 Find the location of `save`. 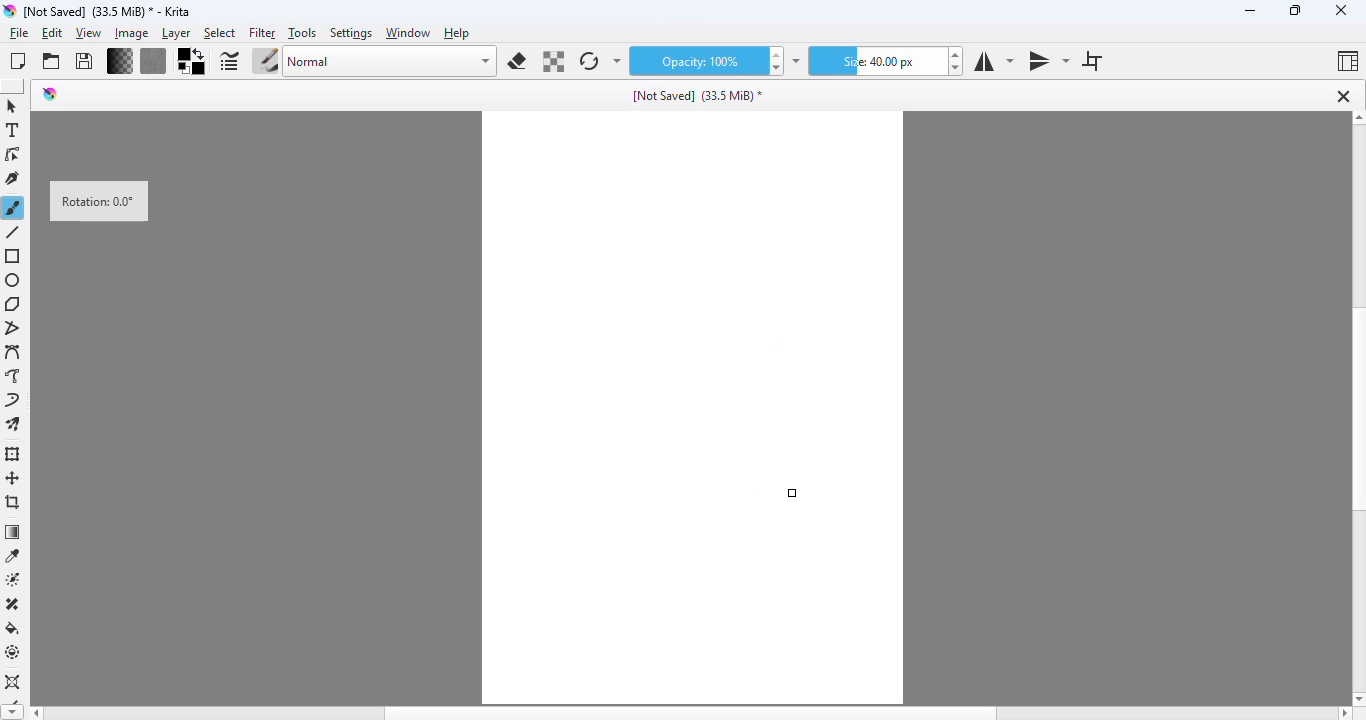

save is located at coordinates (84, 61).